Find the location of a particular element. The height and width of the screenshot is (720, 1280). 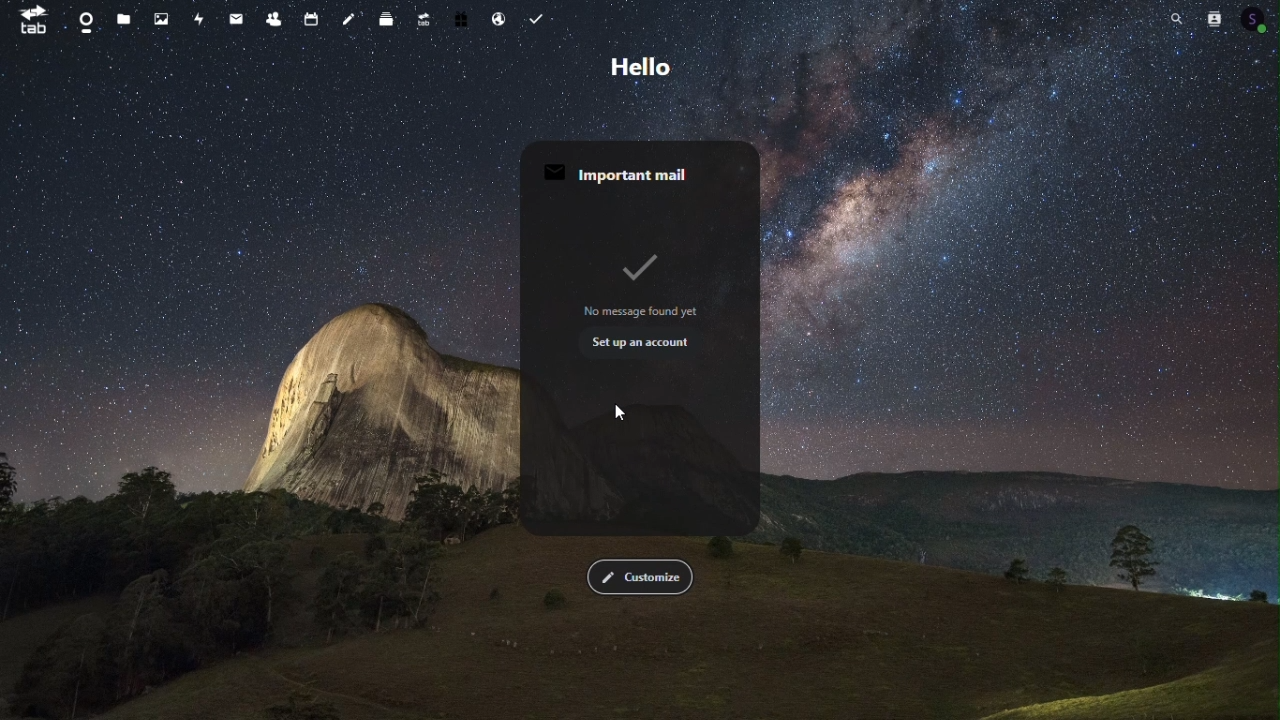

no message found yet is located at coordinates (639, 283).